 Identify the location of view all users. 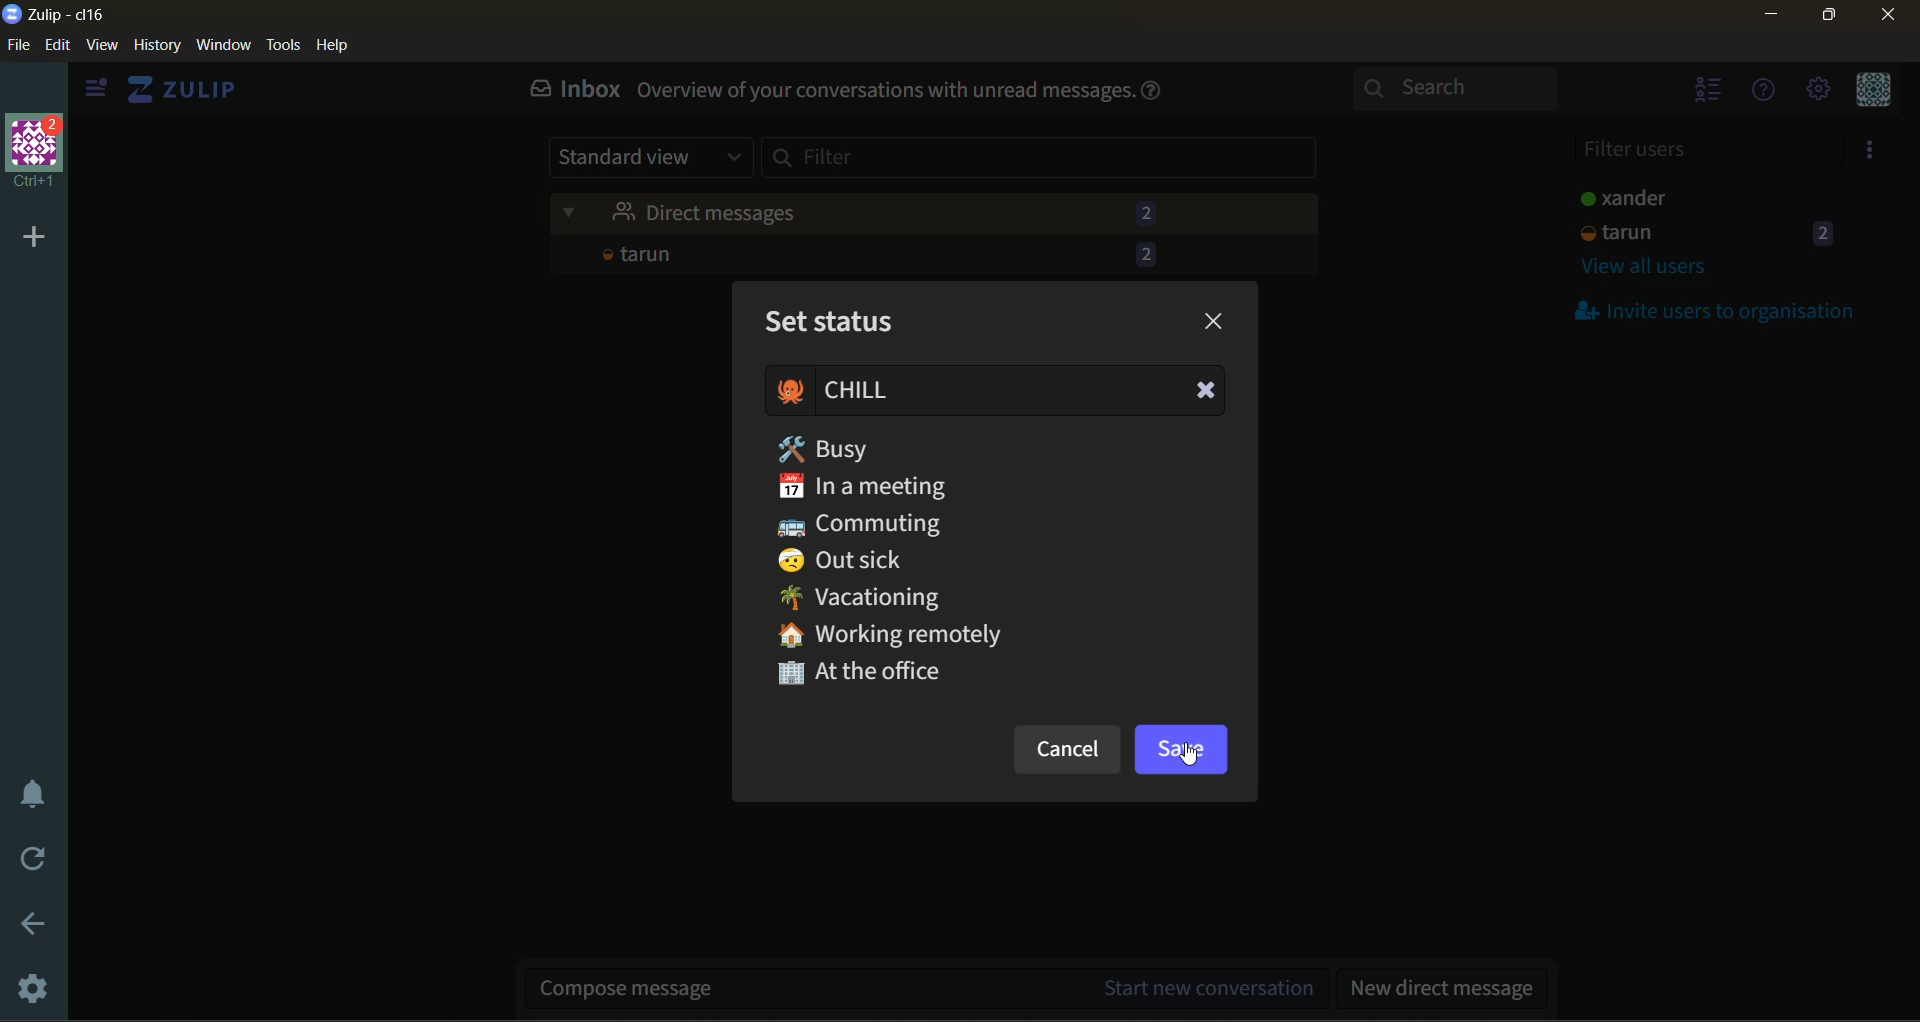
(1668, 271).